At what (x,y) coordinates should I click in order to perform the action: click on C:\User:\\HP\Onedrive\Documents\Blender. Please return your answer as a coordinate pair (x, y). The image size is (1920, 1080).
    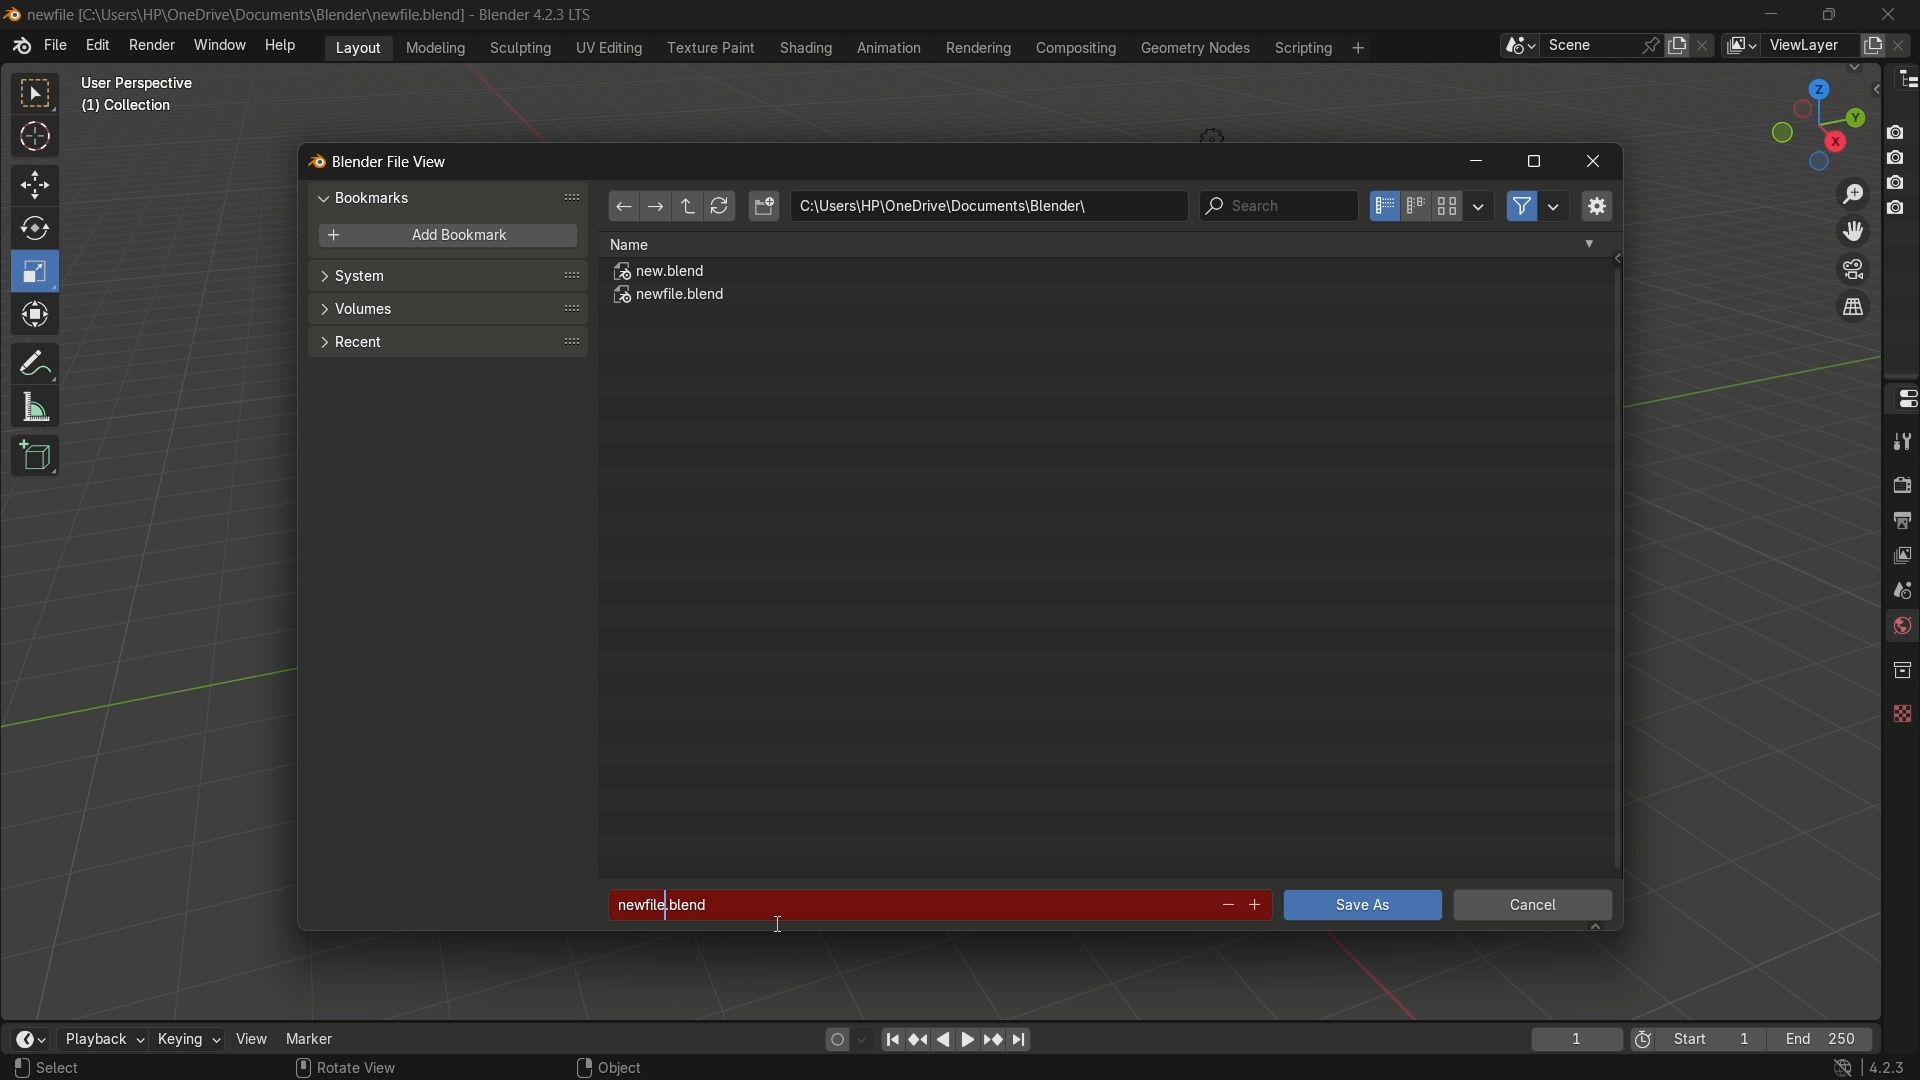
    Looking at the image, I should click on (246, 15).